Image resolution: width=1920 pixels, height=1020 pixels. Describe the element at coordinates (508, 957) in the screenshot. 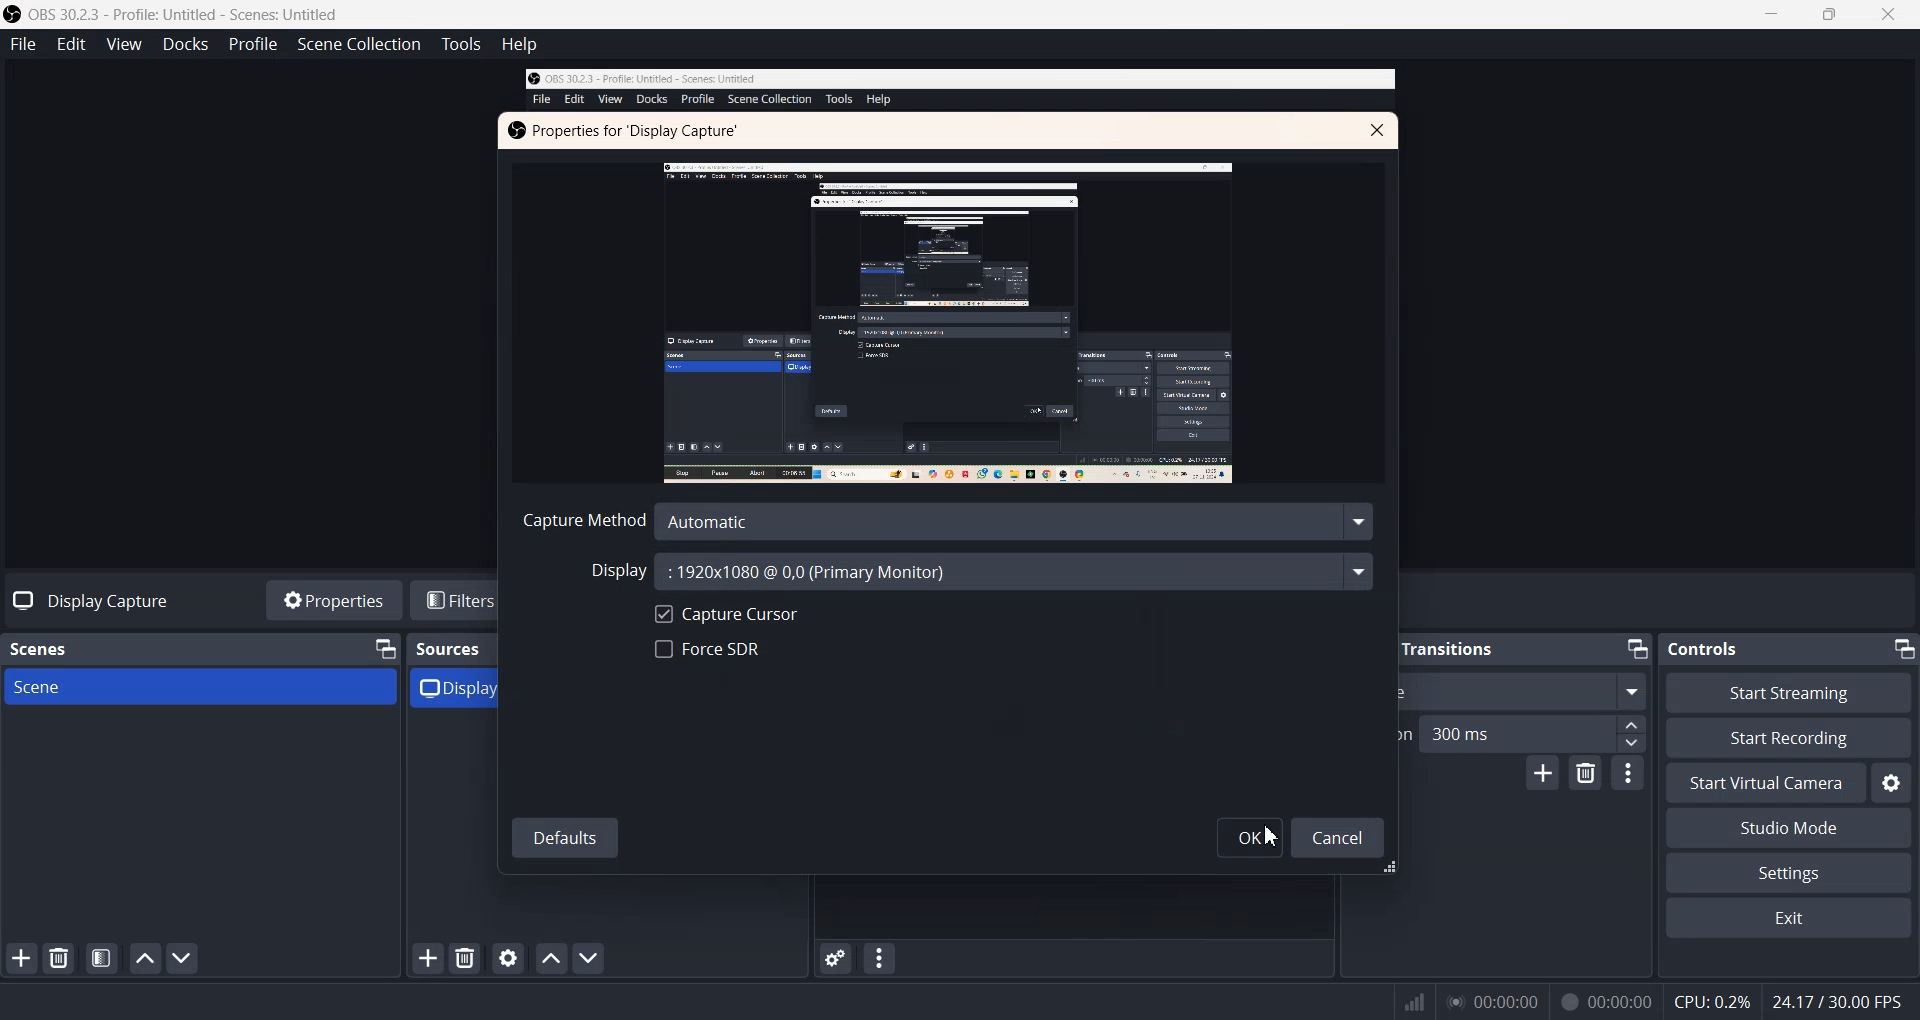

I see `Open source Properties` at that location.